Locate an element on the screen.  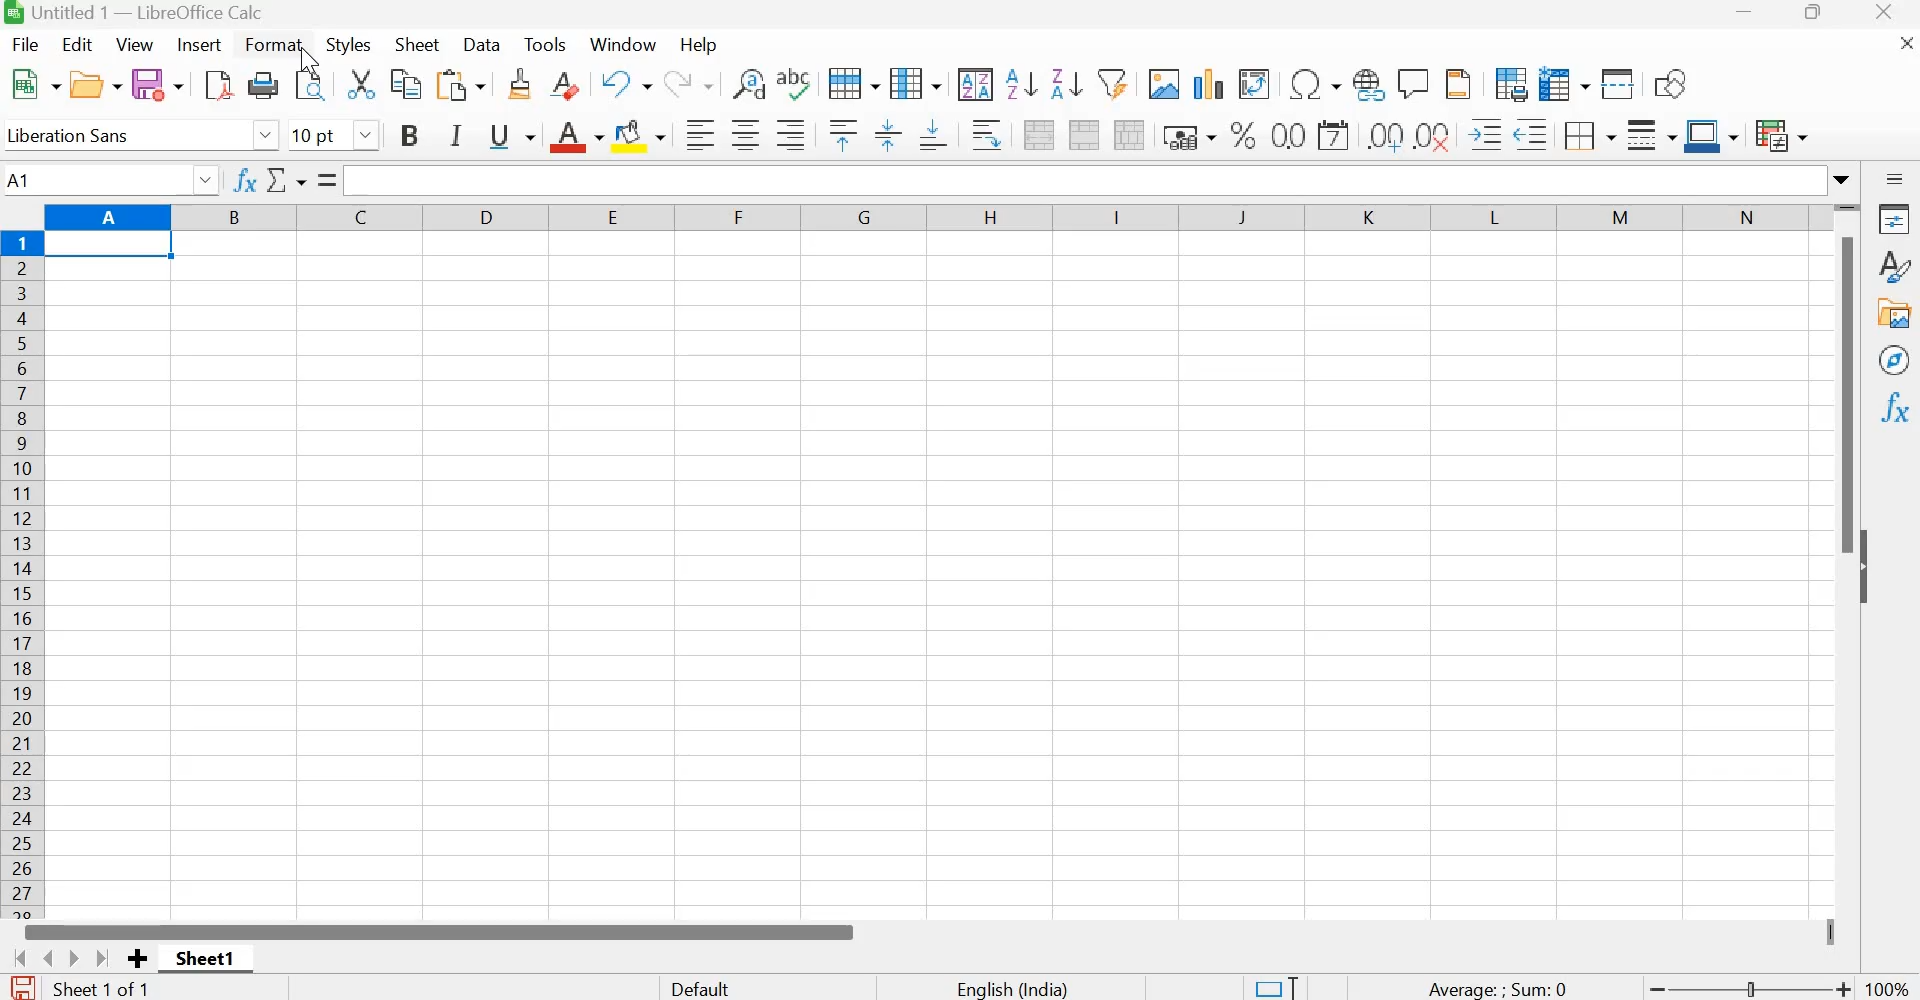
Add decimal point is located at coordinates (1379, 135).